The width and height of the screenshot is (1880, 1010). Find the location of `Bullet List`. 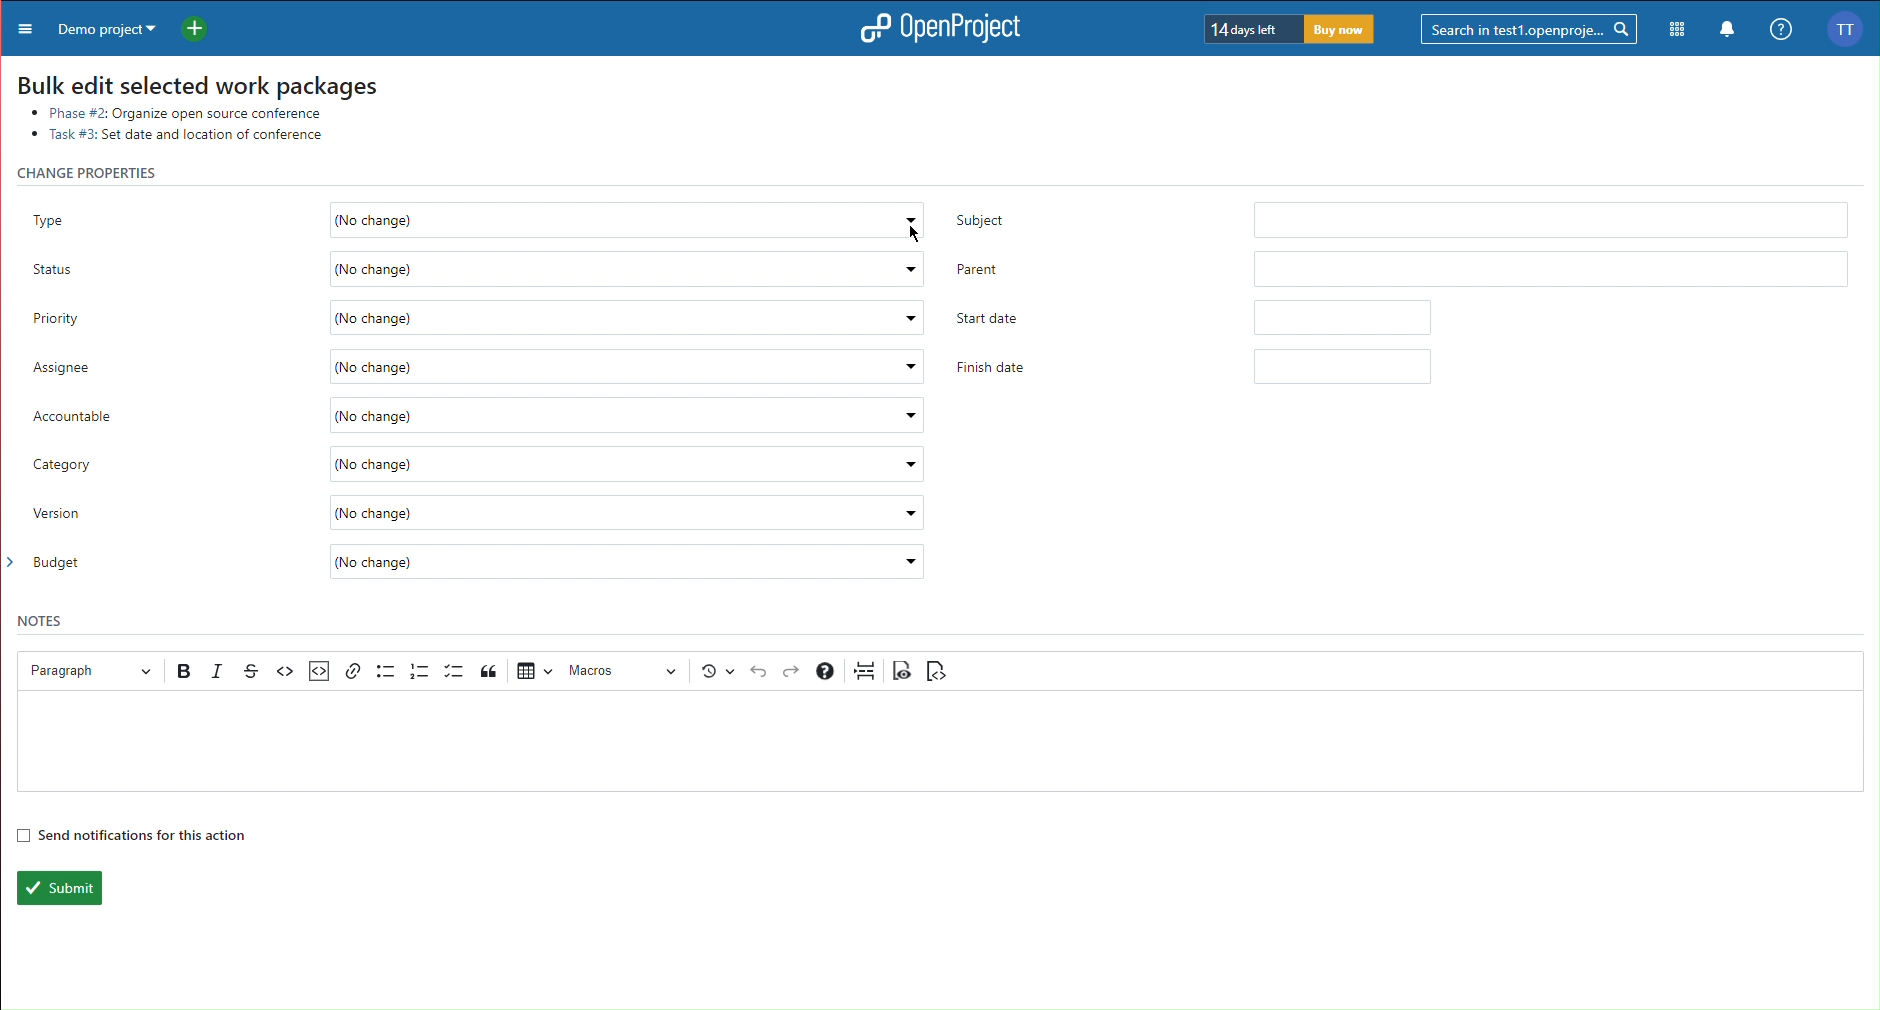

Bullet List is located at coordinates (385, 670).